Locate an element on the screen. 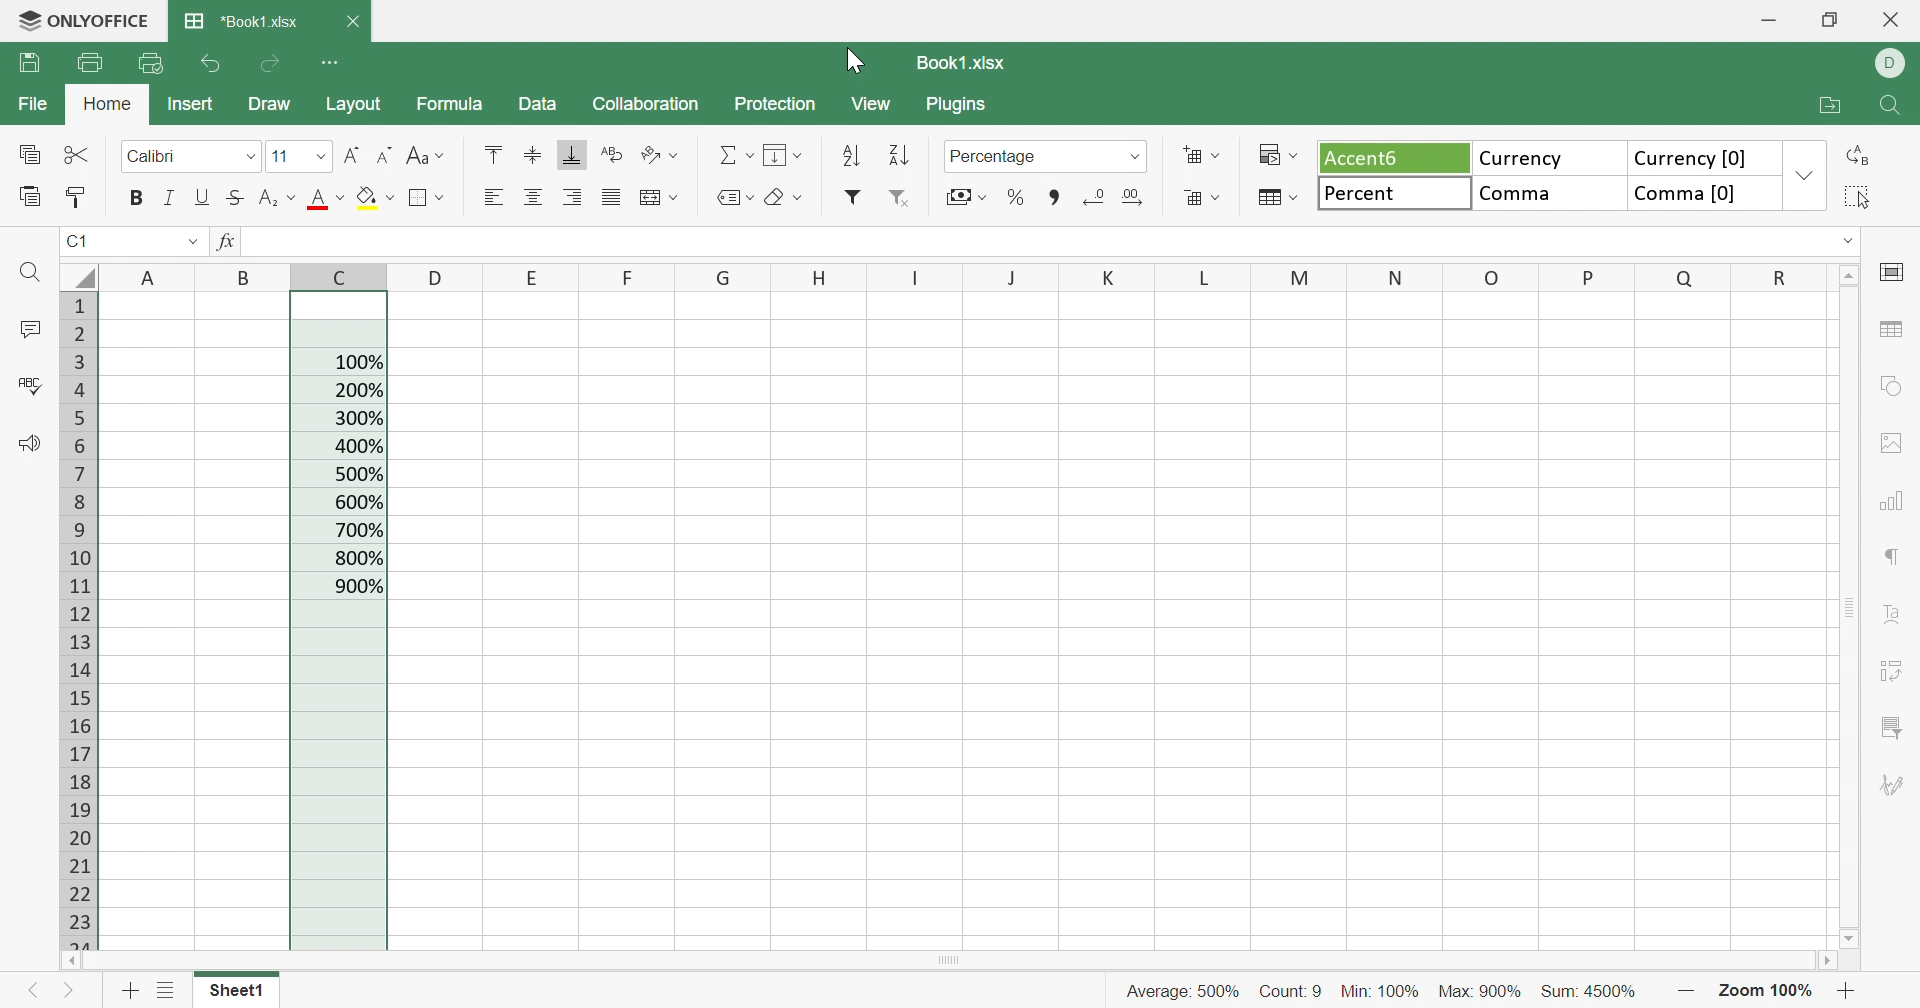  Drop Down is located at coordinates (323, 160).